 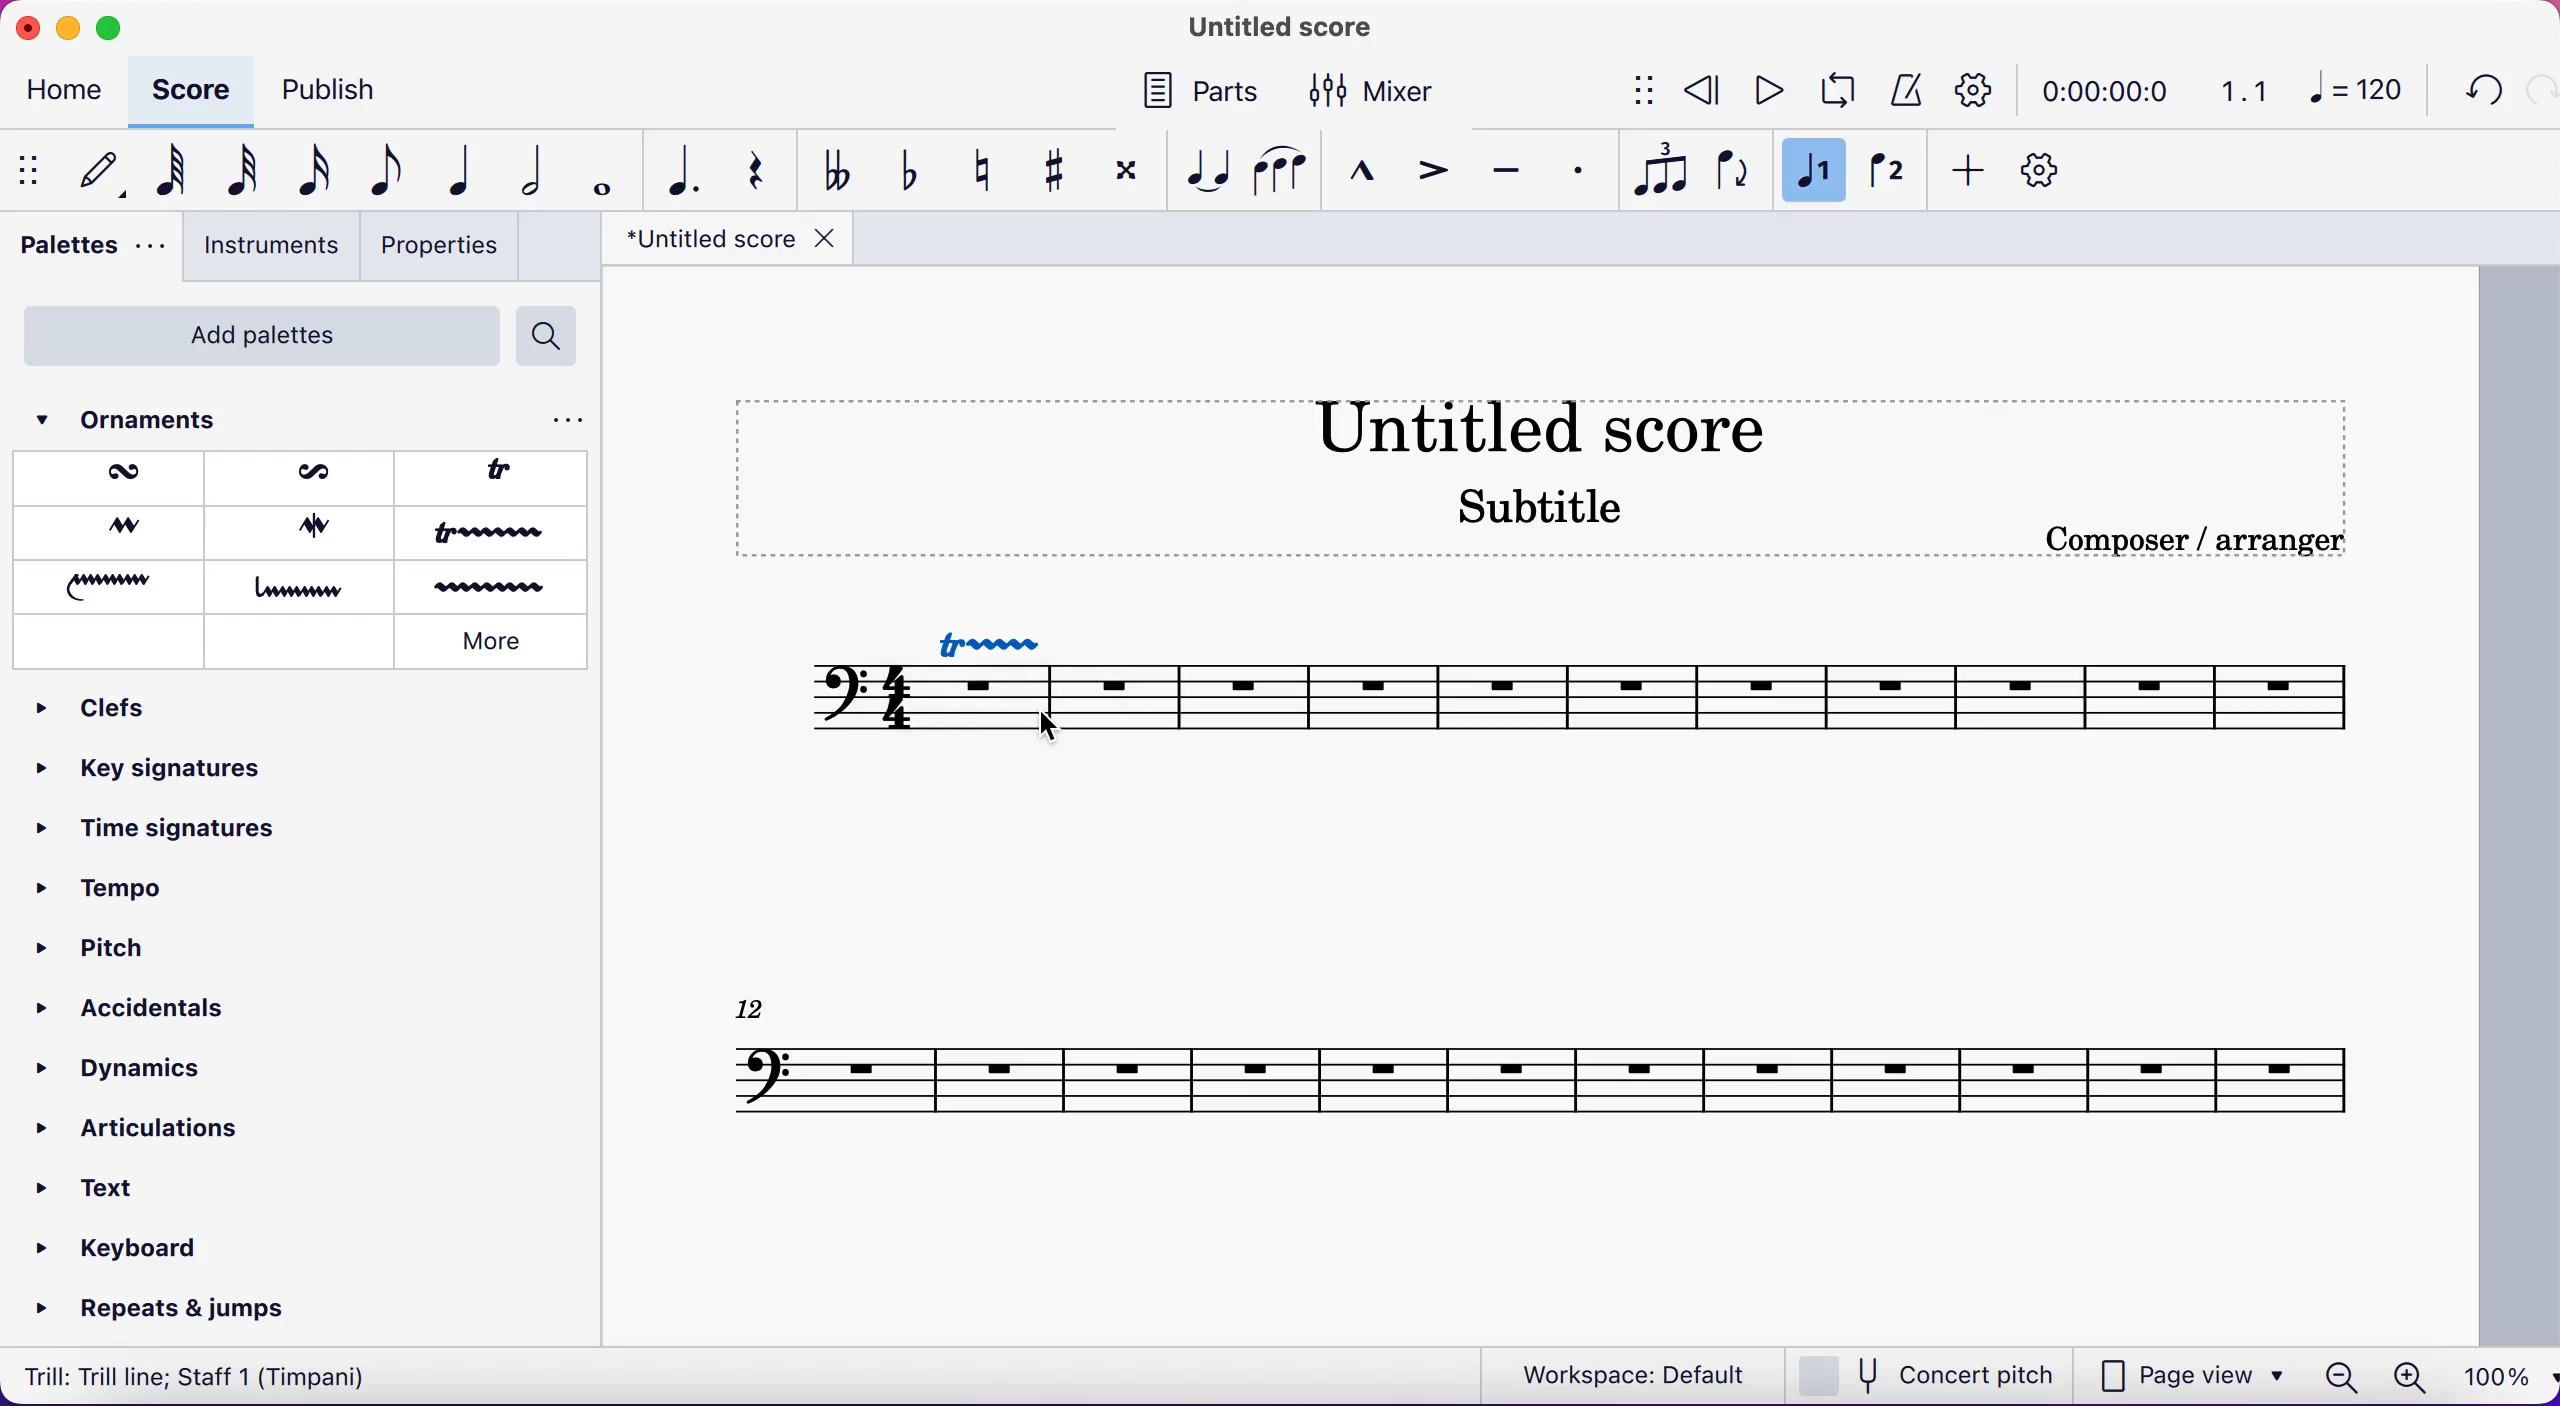 What do you see at coordinates (384, 174) in the screenshot?
I see `eight note` at bounding box center [384, 174].